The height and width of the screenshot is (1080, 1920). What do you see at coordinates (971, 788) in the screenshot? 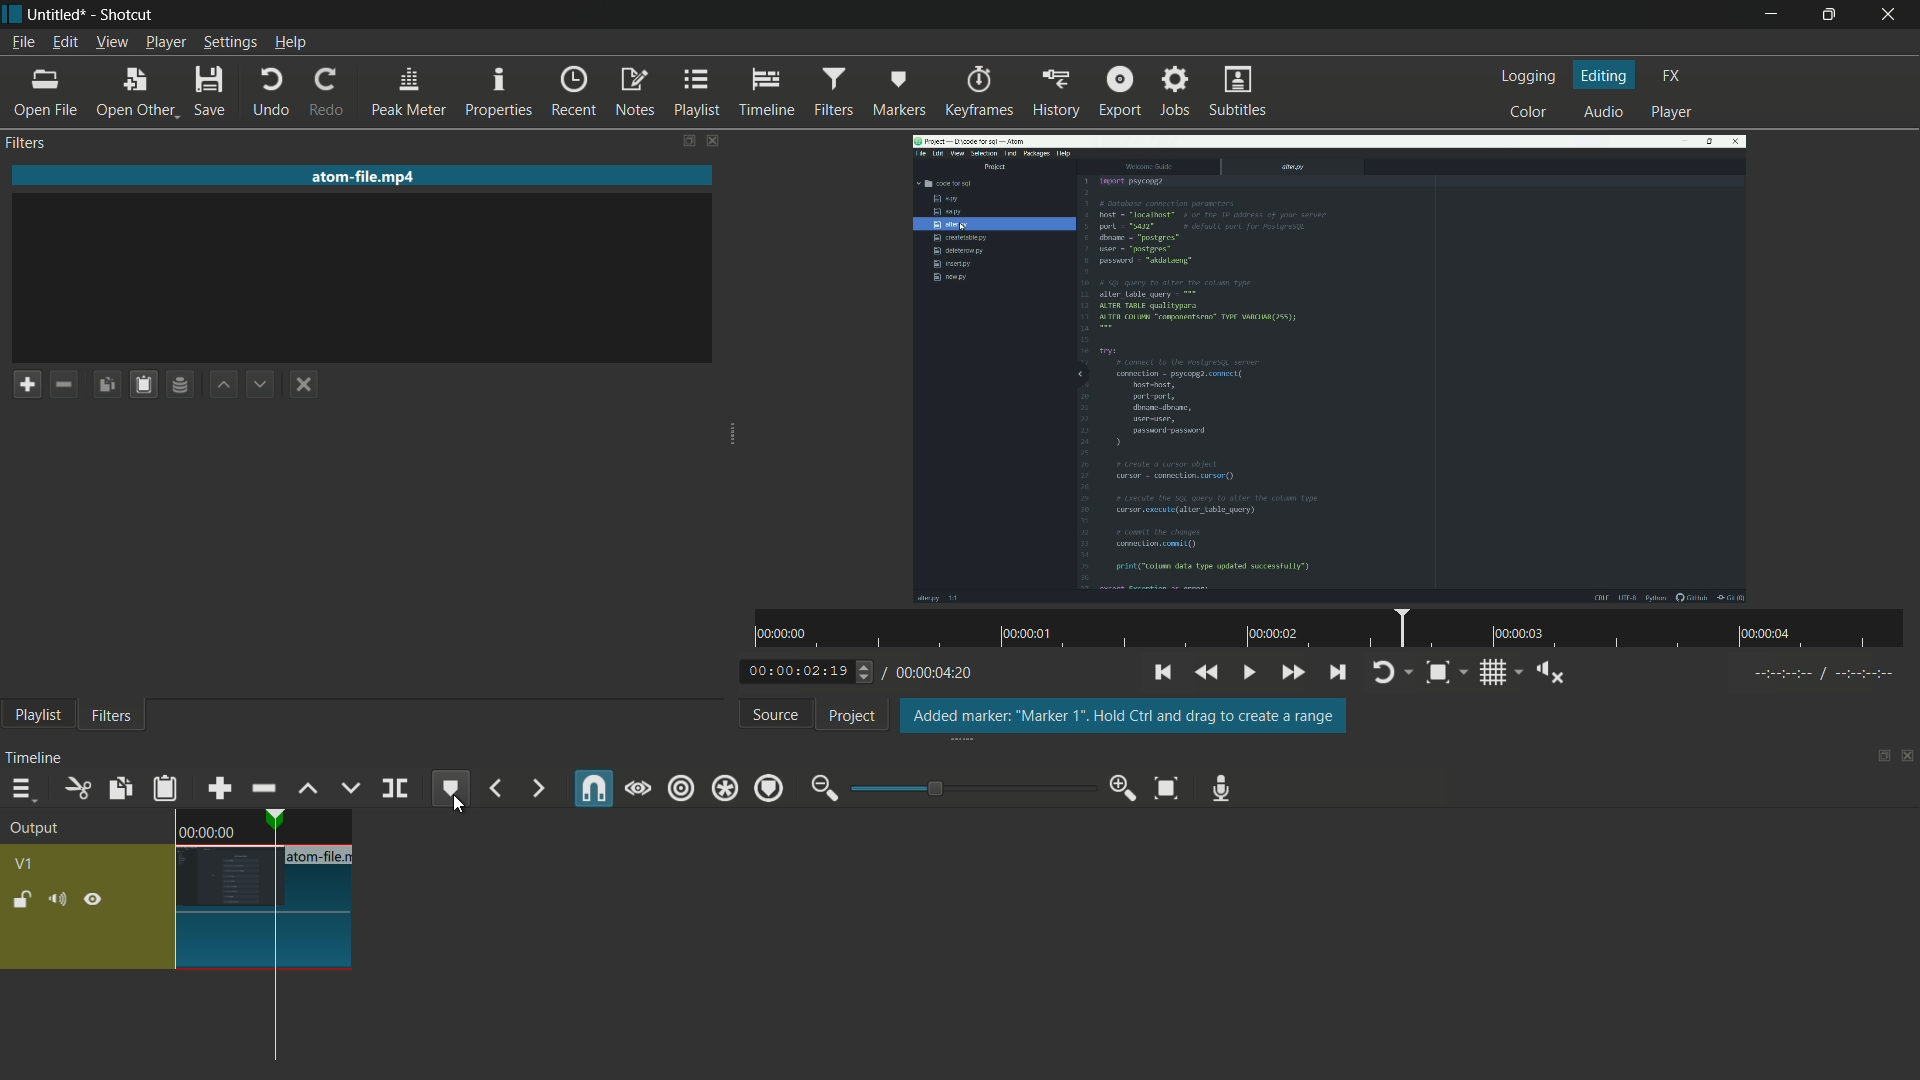
I see `zoom adjustment bar` at bounding box center [971, 788].